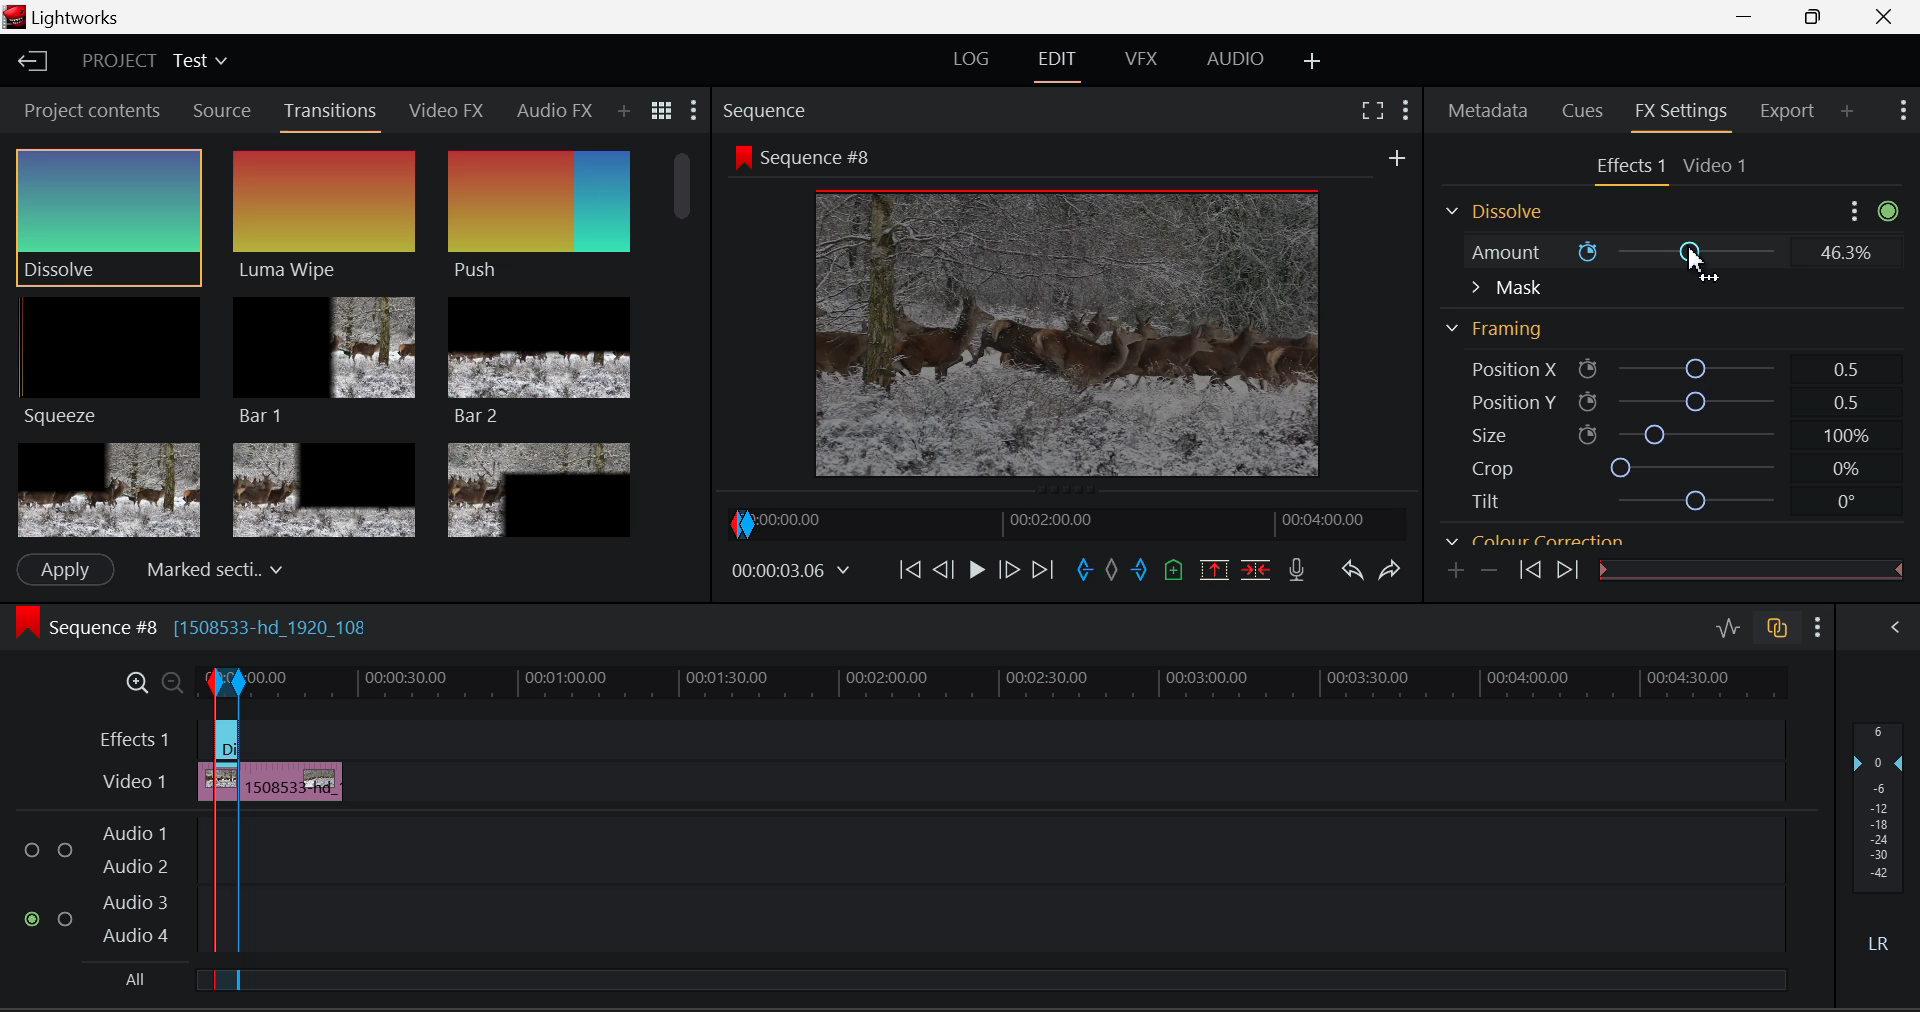  Describe the element at coordinates (1642, 540) in the screenshot. I see `Gamma` at that location.